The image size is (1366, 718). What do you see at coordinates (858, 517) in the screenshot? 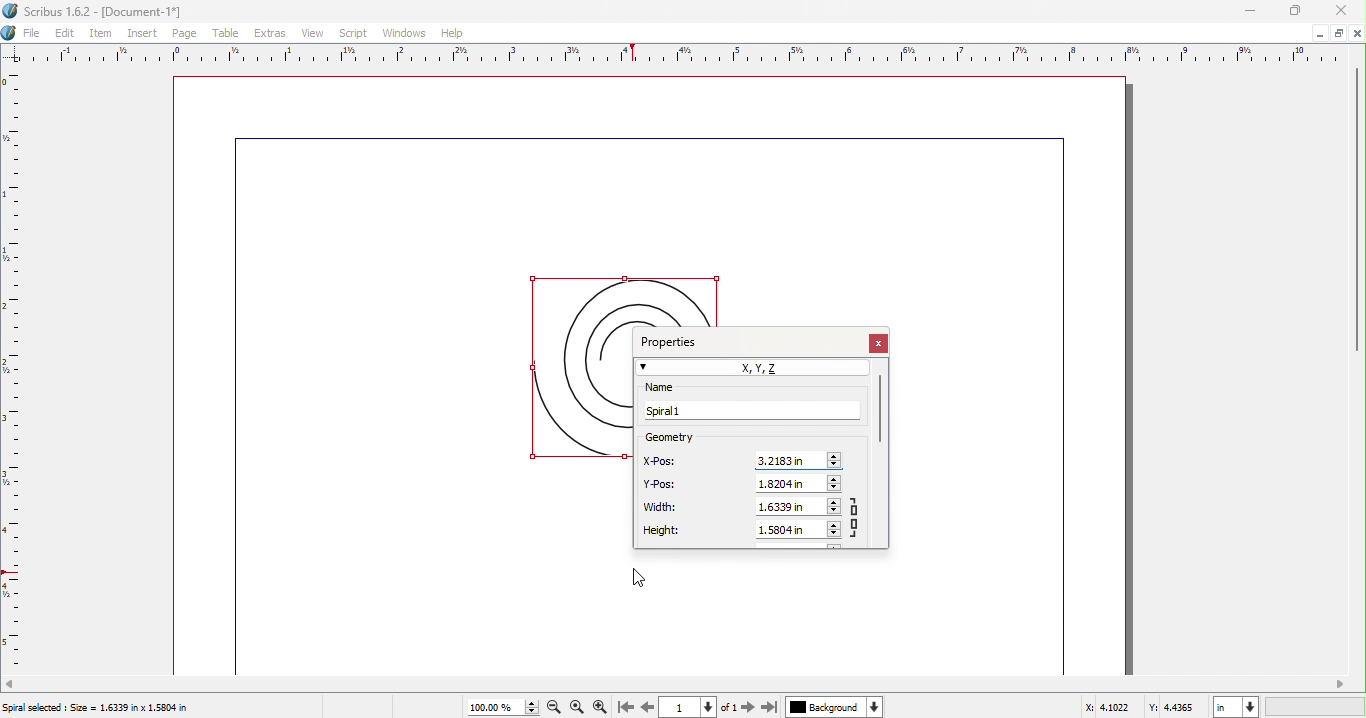
I see `Keep the aspect ratio` at bounding box center [858, 517].